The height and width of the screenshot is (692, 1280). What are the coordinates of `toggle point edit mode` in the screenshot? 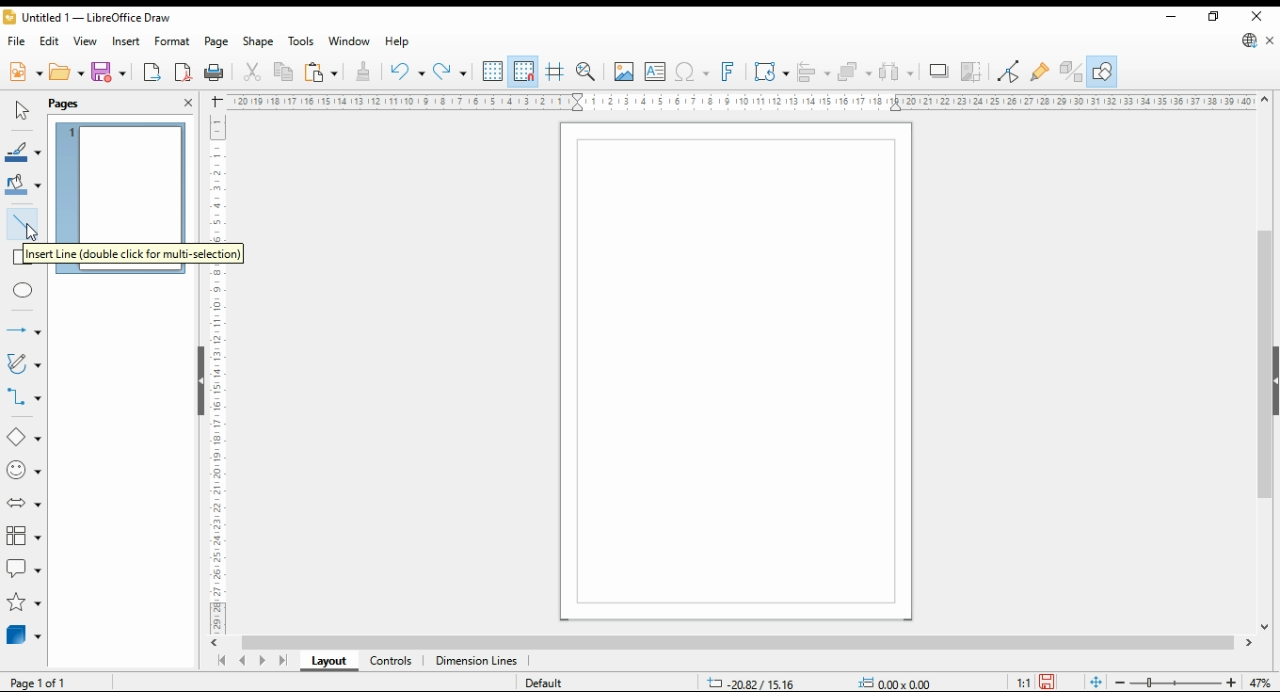 It's located at (1010, 71).